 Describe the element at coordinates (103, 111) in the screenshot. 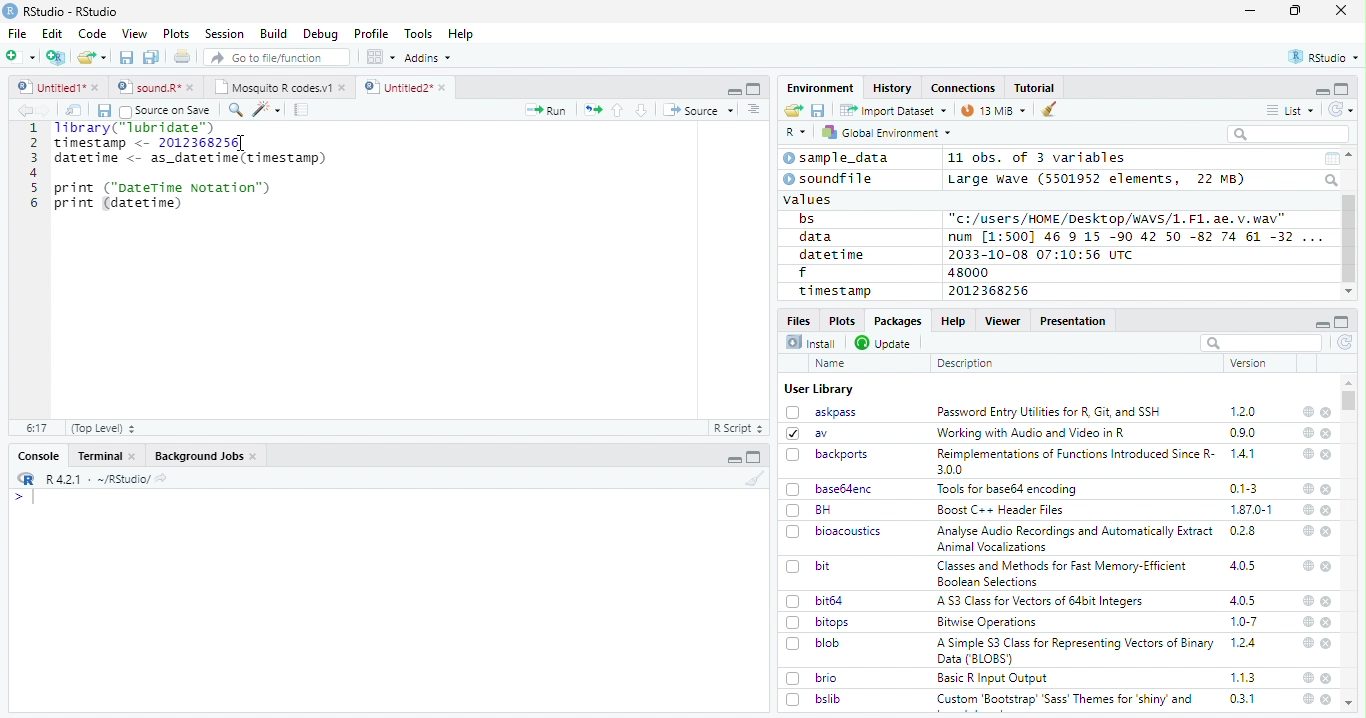

I see `Save` at that location.